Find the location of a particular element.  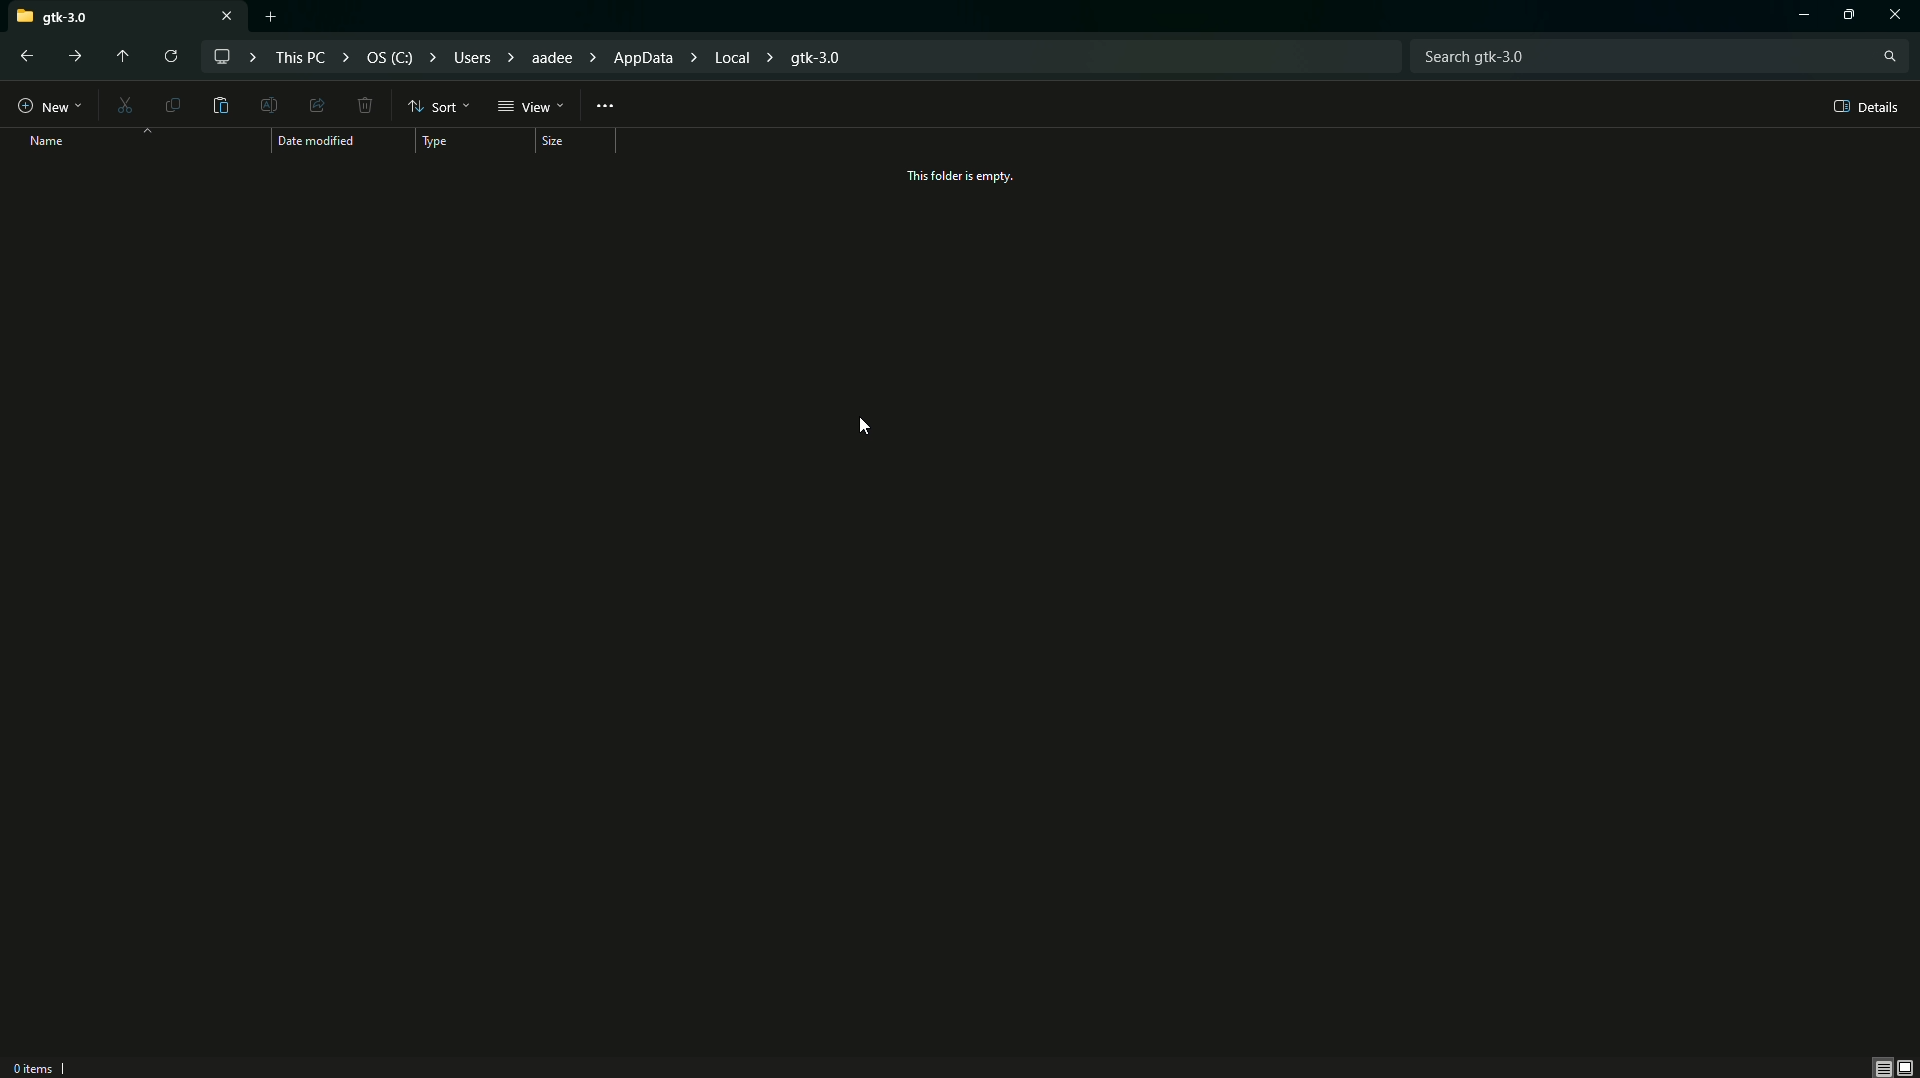

Name is located at coordinates (51, 141).